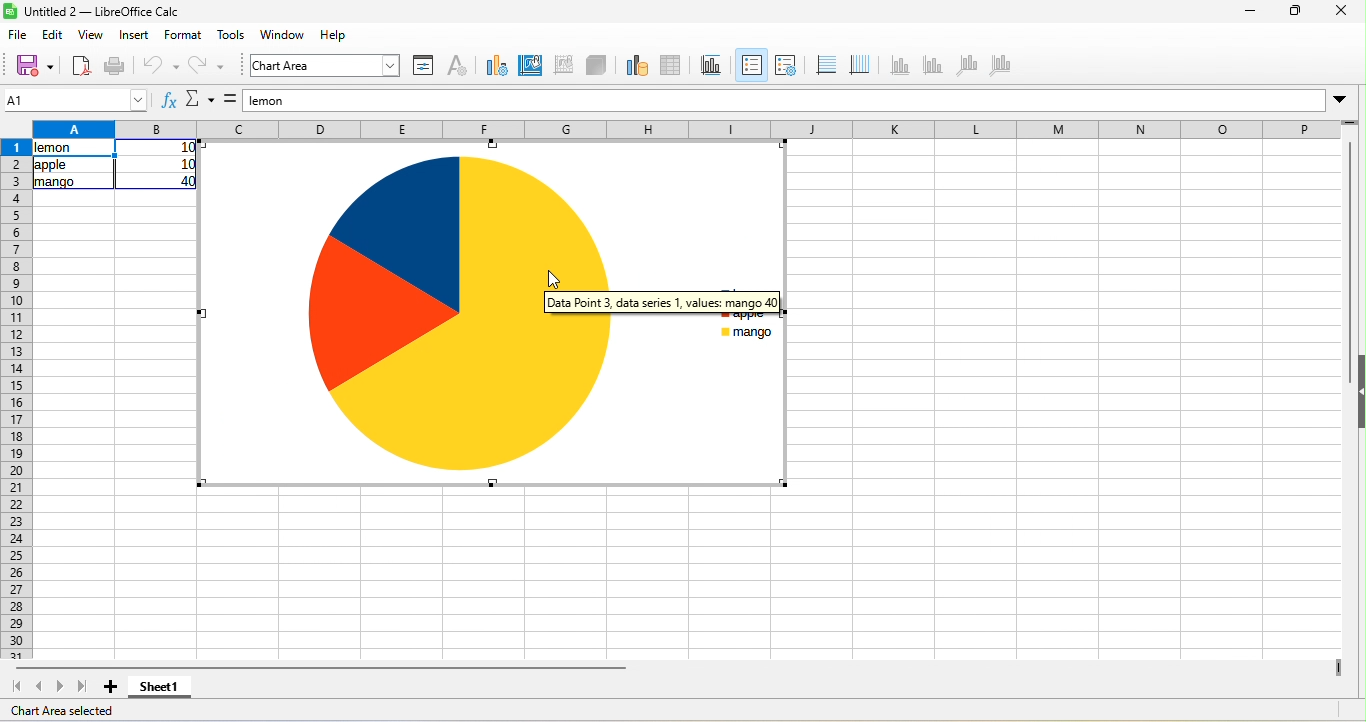 The image size is (1366, 722). Describe the element at coordinates (158, 148) in the screenshot. I see `10` at that location.